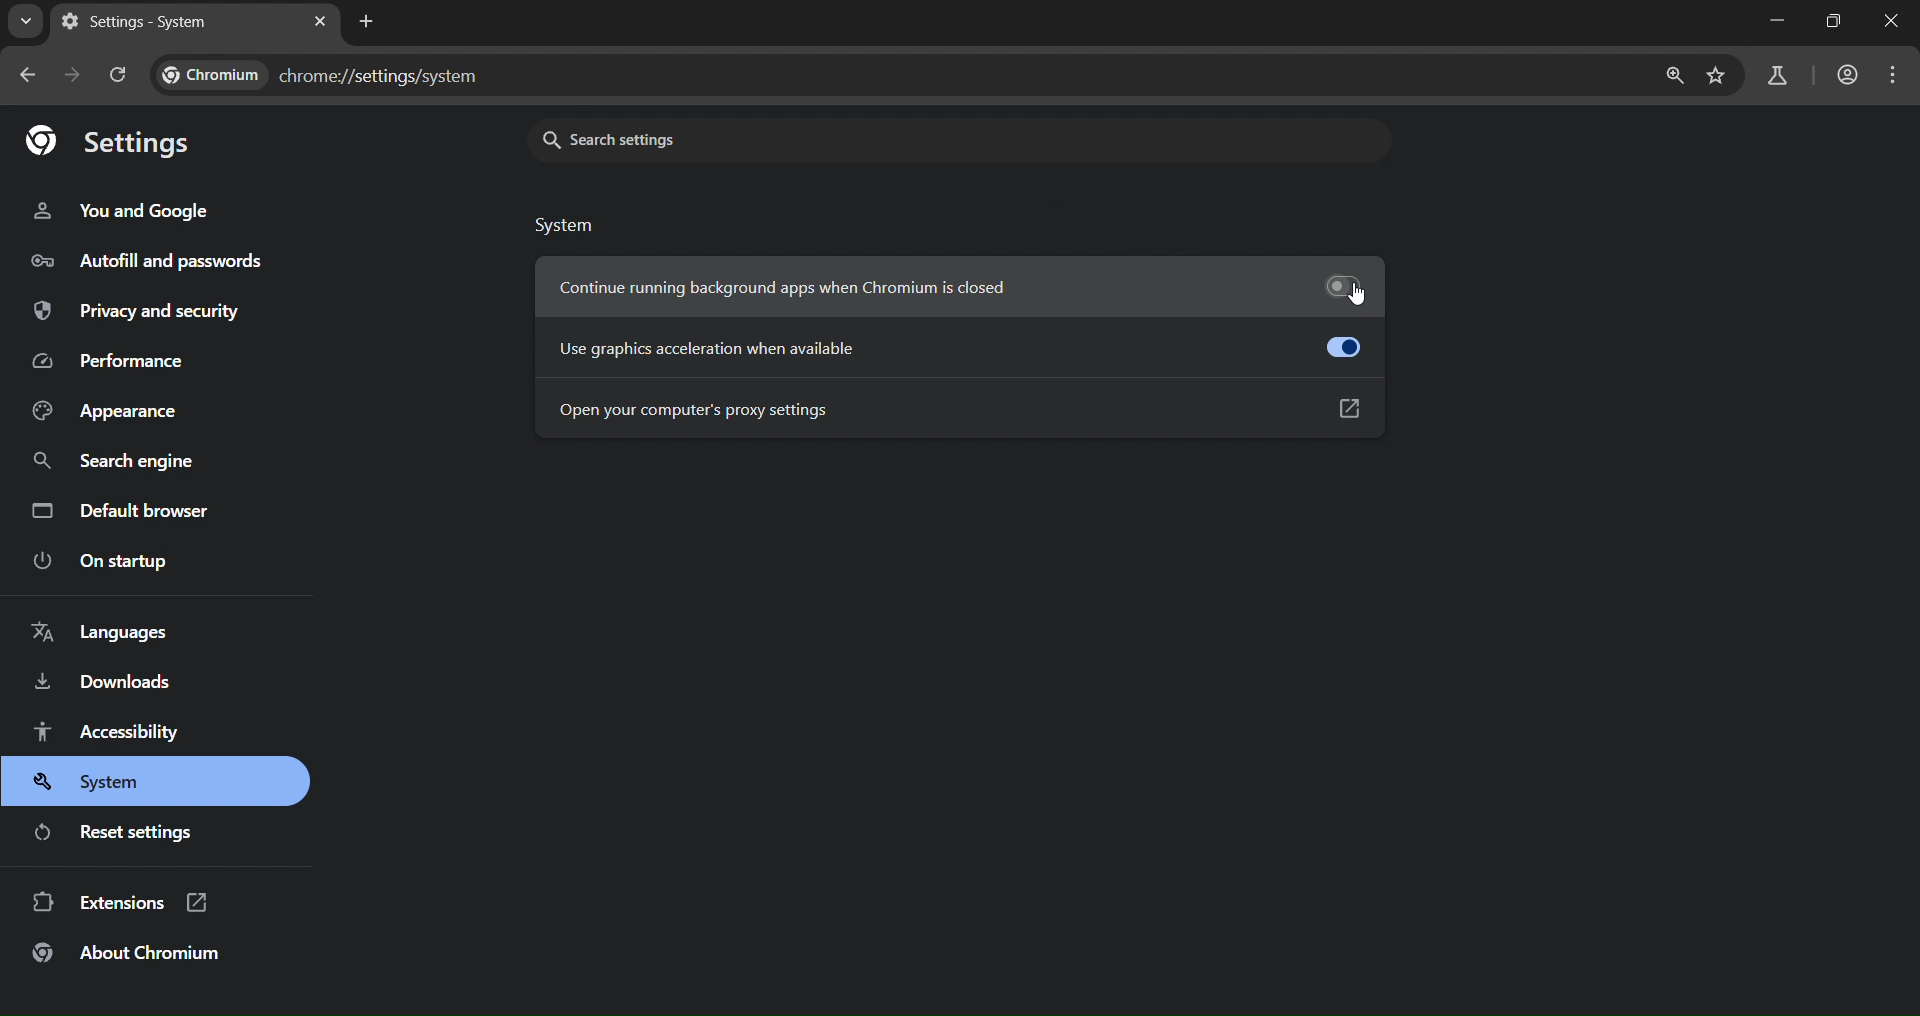  What do you see at coordinates (26, 77) in the screenshot?
I see `go back one page` at bounding box center [26, 77].